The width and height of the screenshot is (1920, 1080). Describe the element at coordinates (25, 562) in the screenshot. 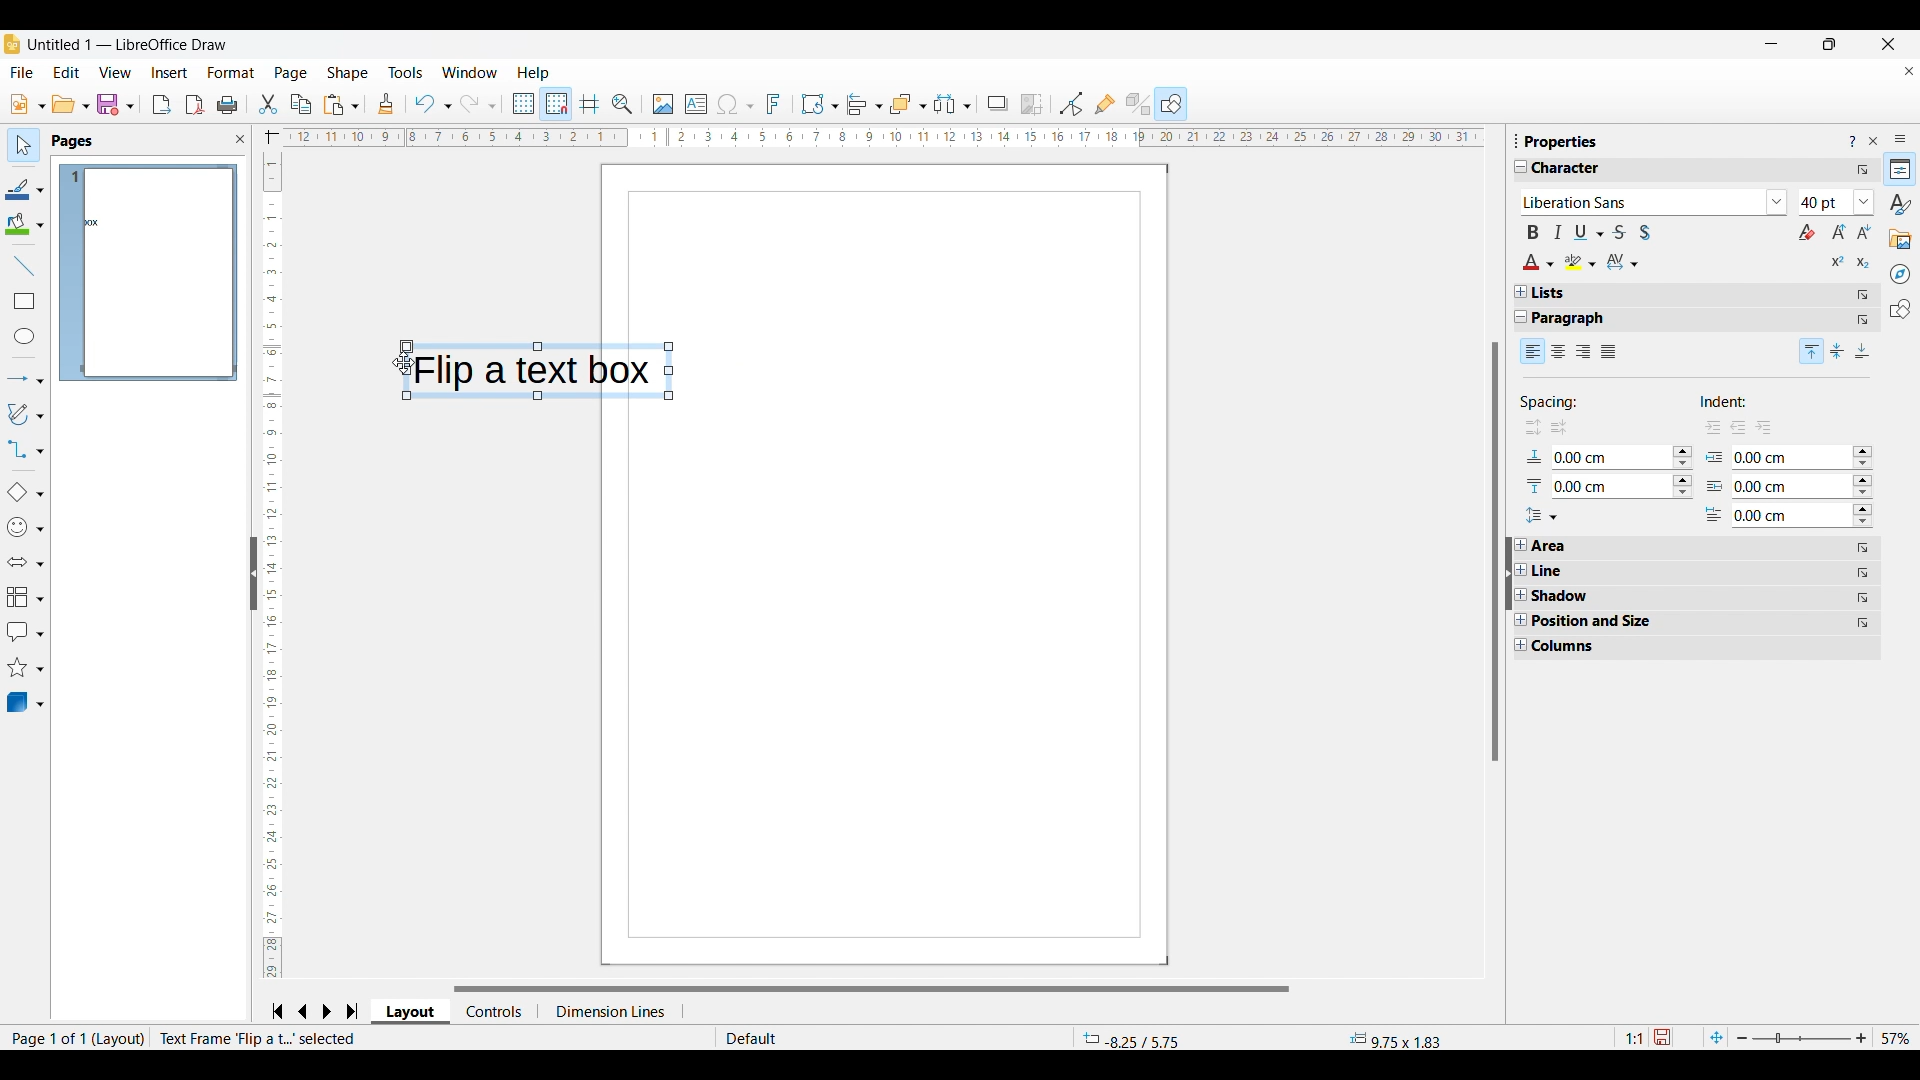

I see `Block arrow options` at that location.